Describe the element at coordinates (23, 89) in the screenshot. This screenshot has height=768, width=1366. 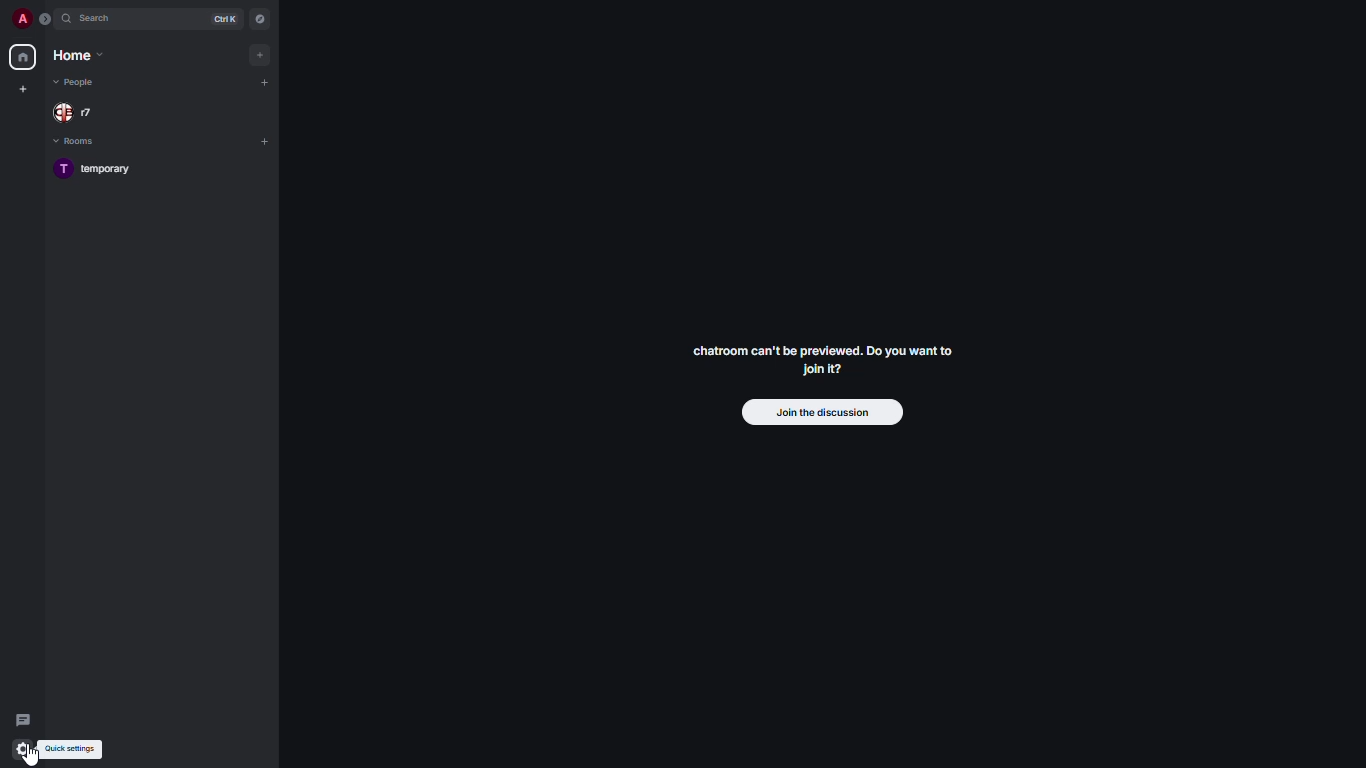
I see `create new space` at that location.